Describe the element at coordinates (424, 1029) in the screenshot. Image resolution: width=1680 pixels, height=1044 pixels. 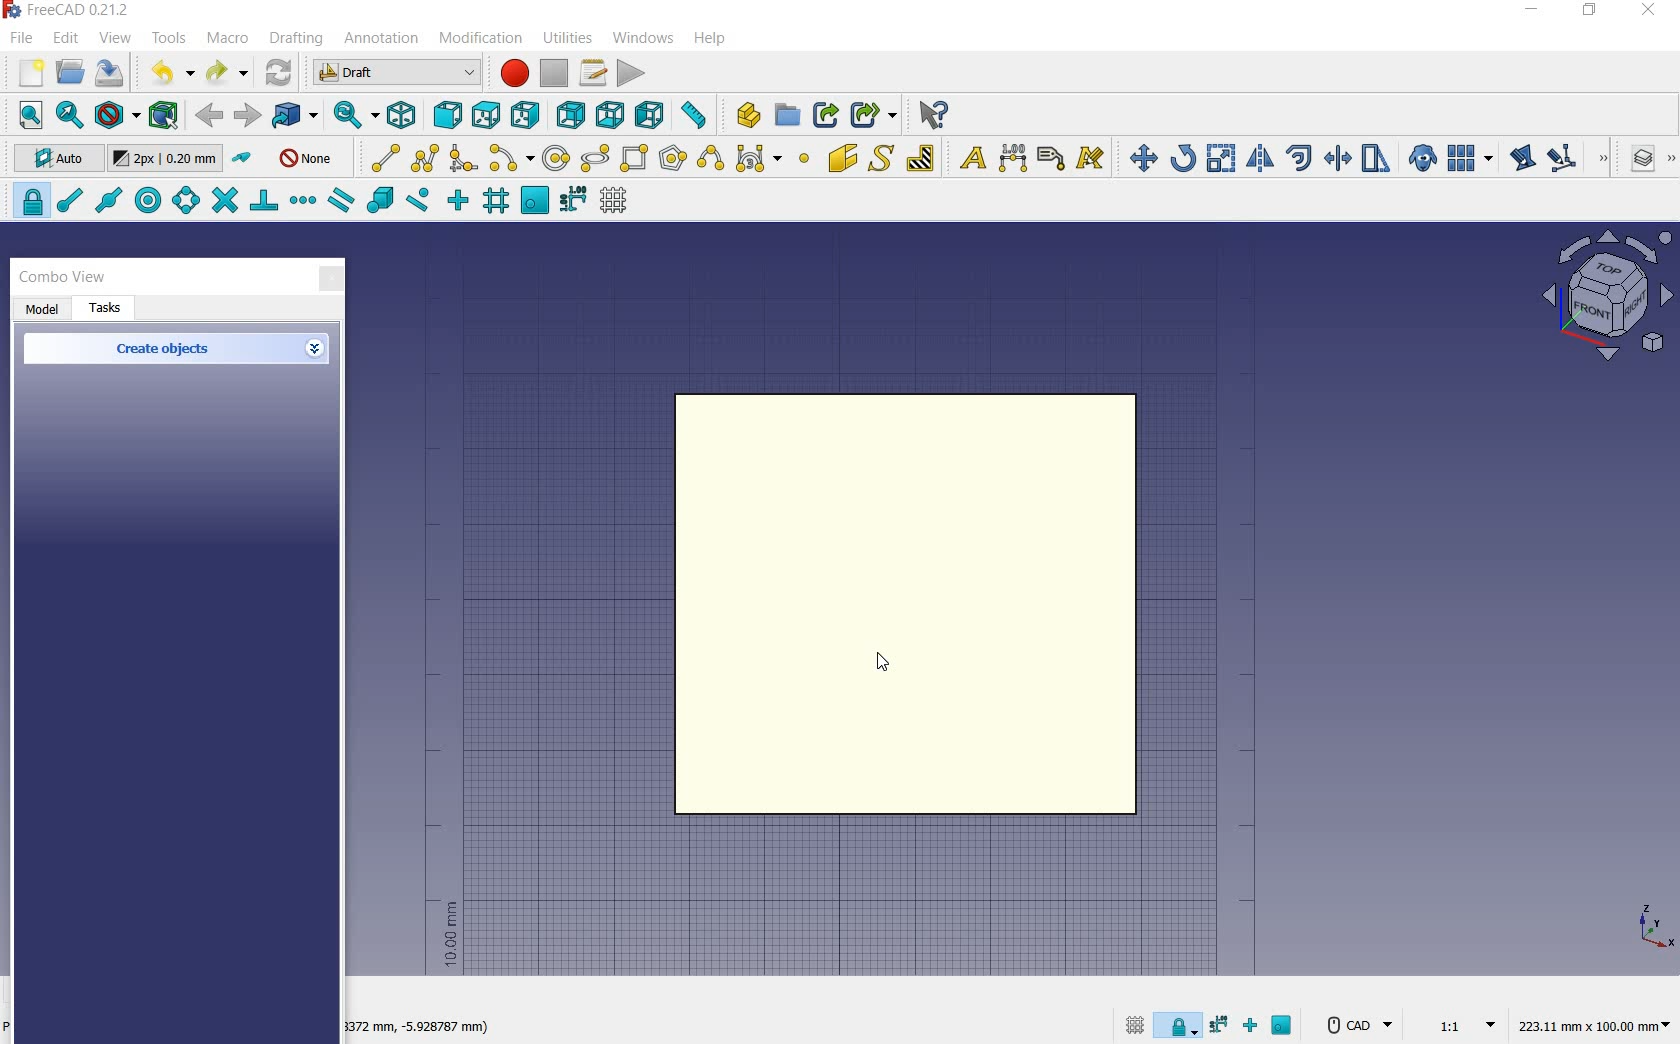
I see `dimension` at that location.